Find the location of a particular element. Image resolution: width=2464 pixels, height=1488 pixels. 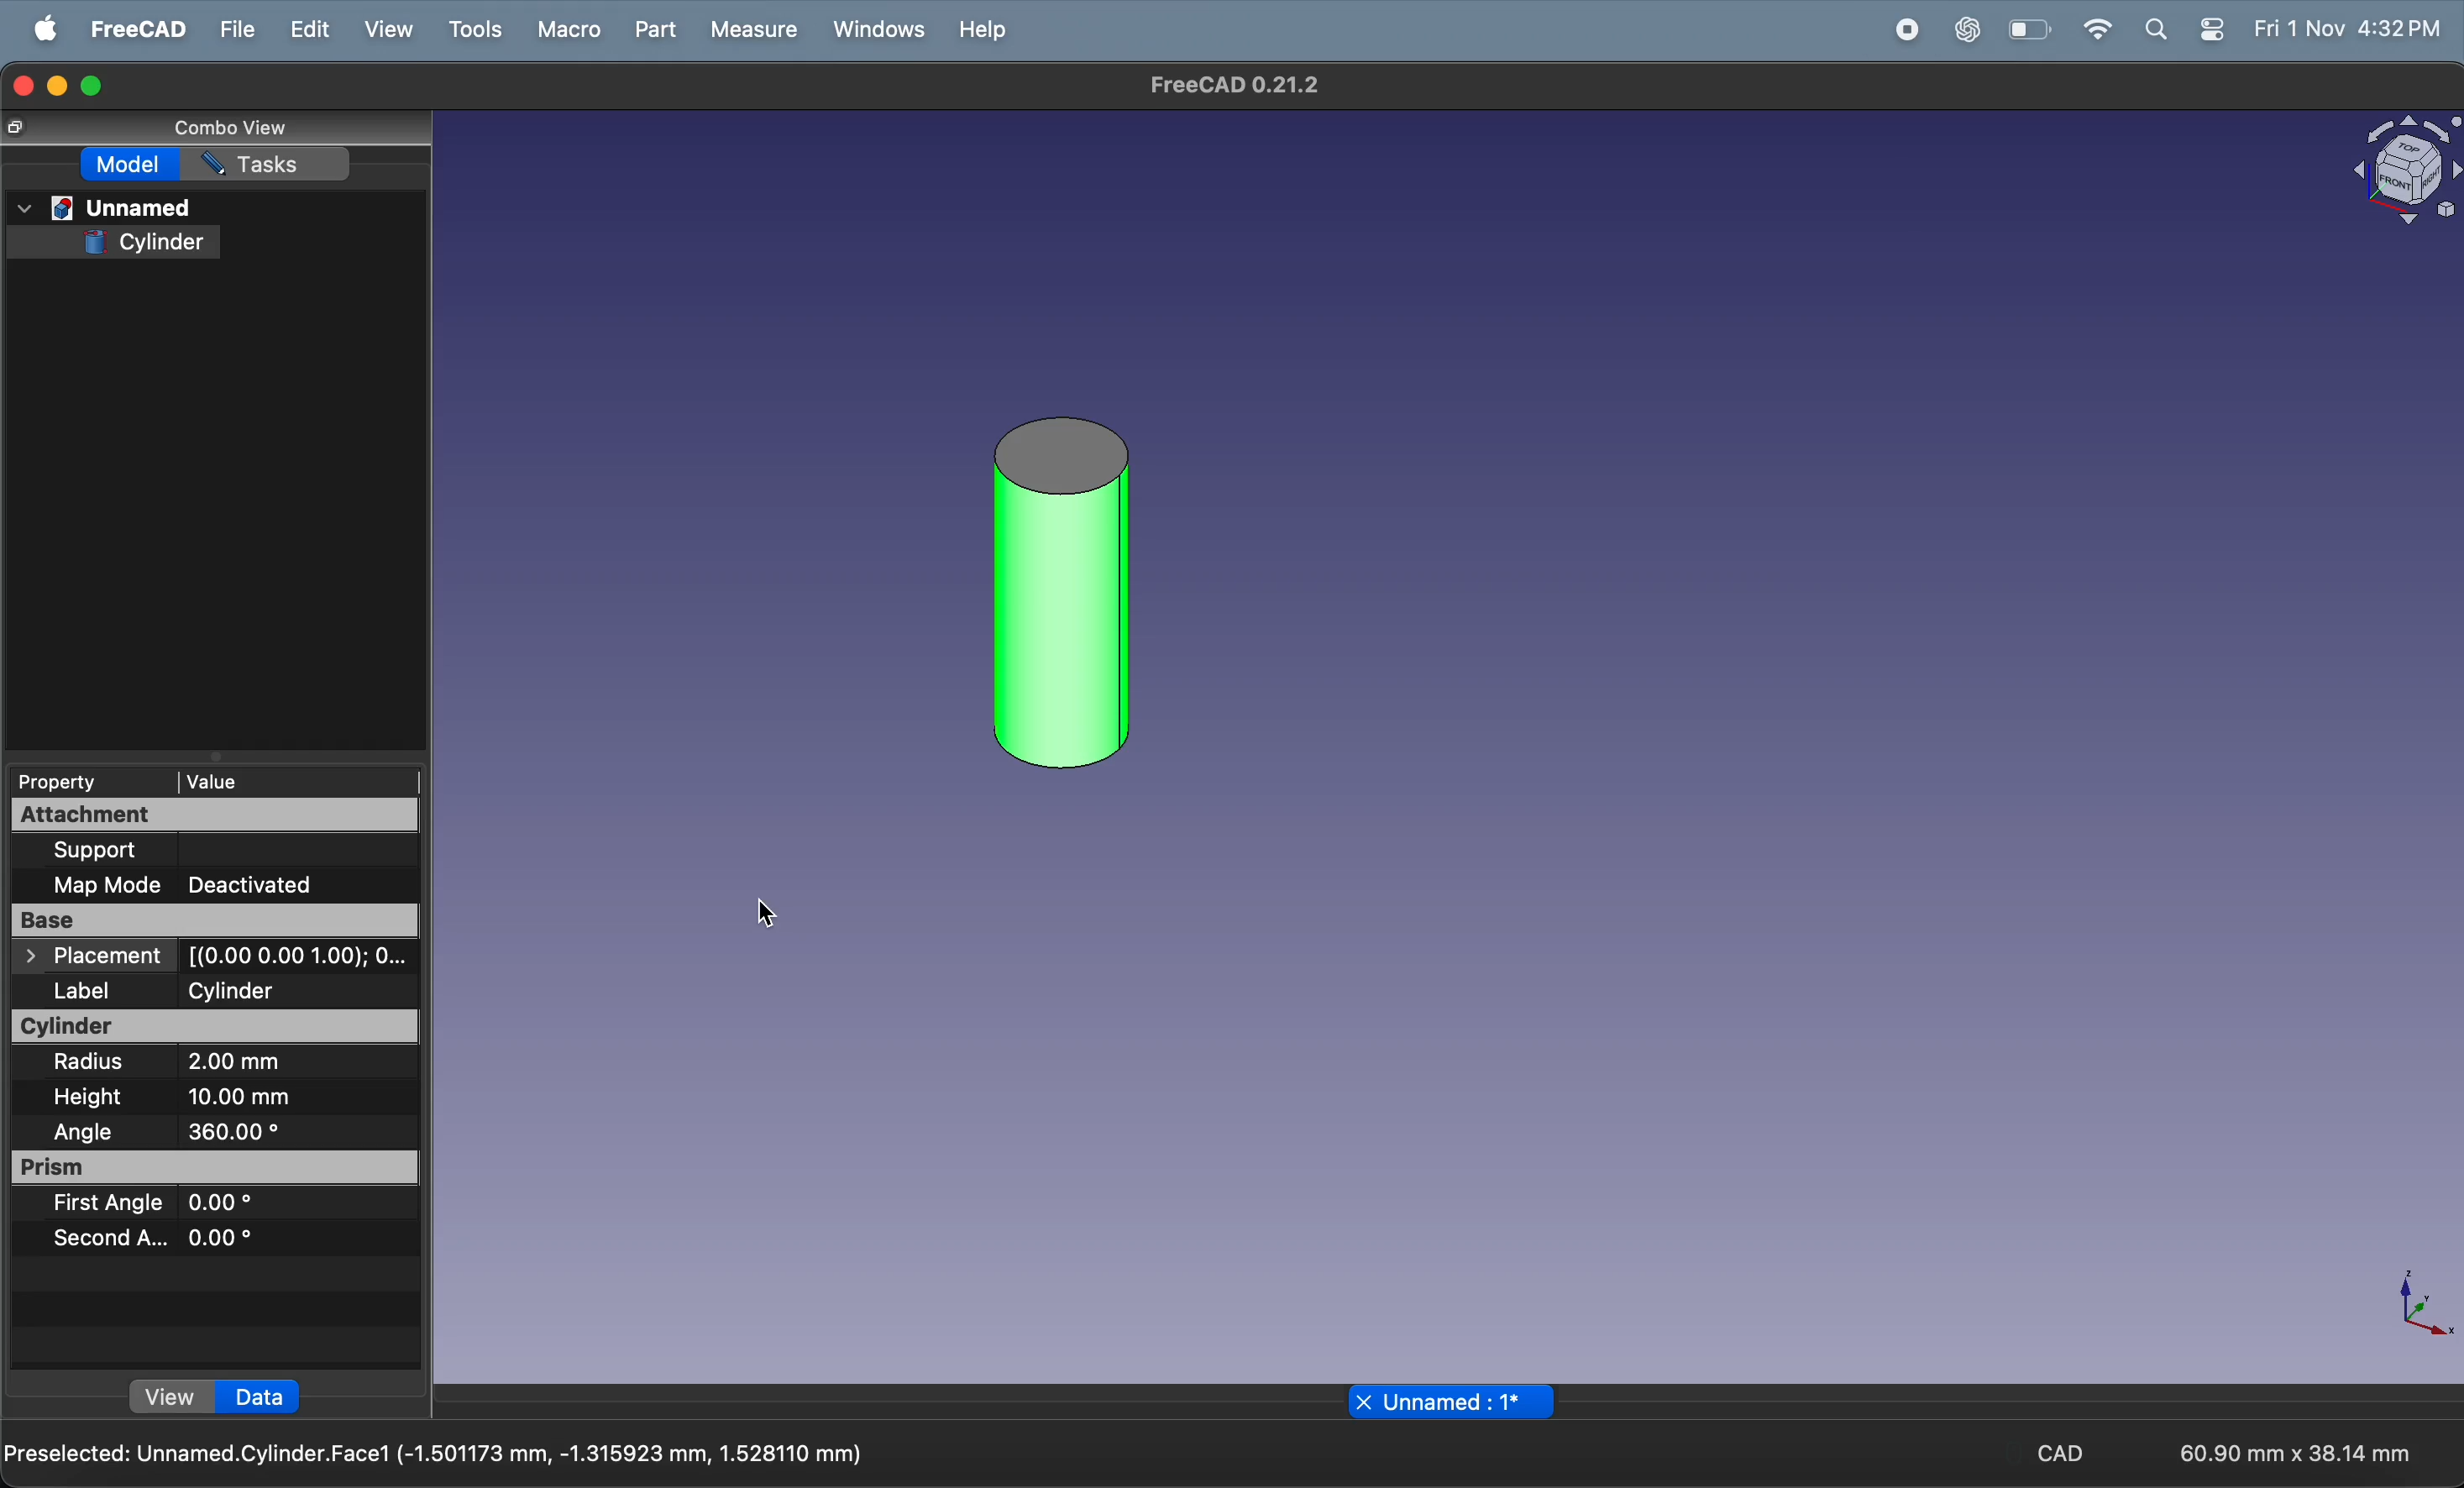

view is located at coordinates (379, 30).